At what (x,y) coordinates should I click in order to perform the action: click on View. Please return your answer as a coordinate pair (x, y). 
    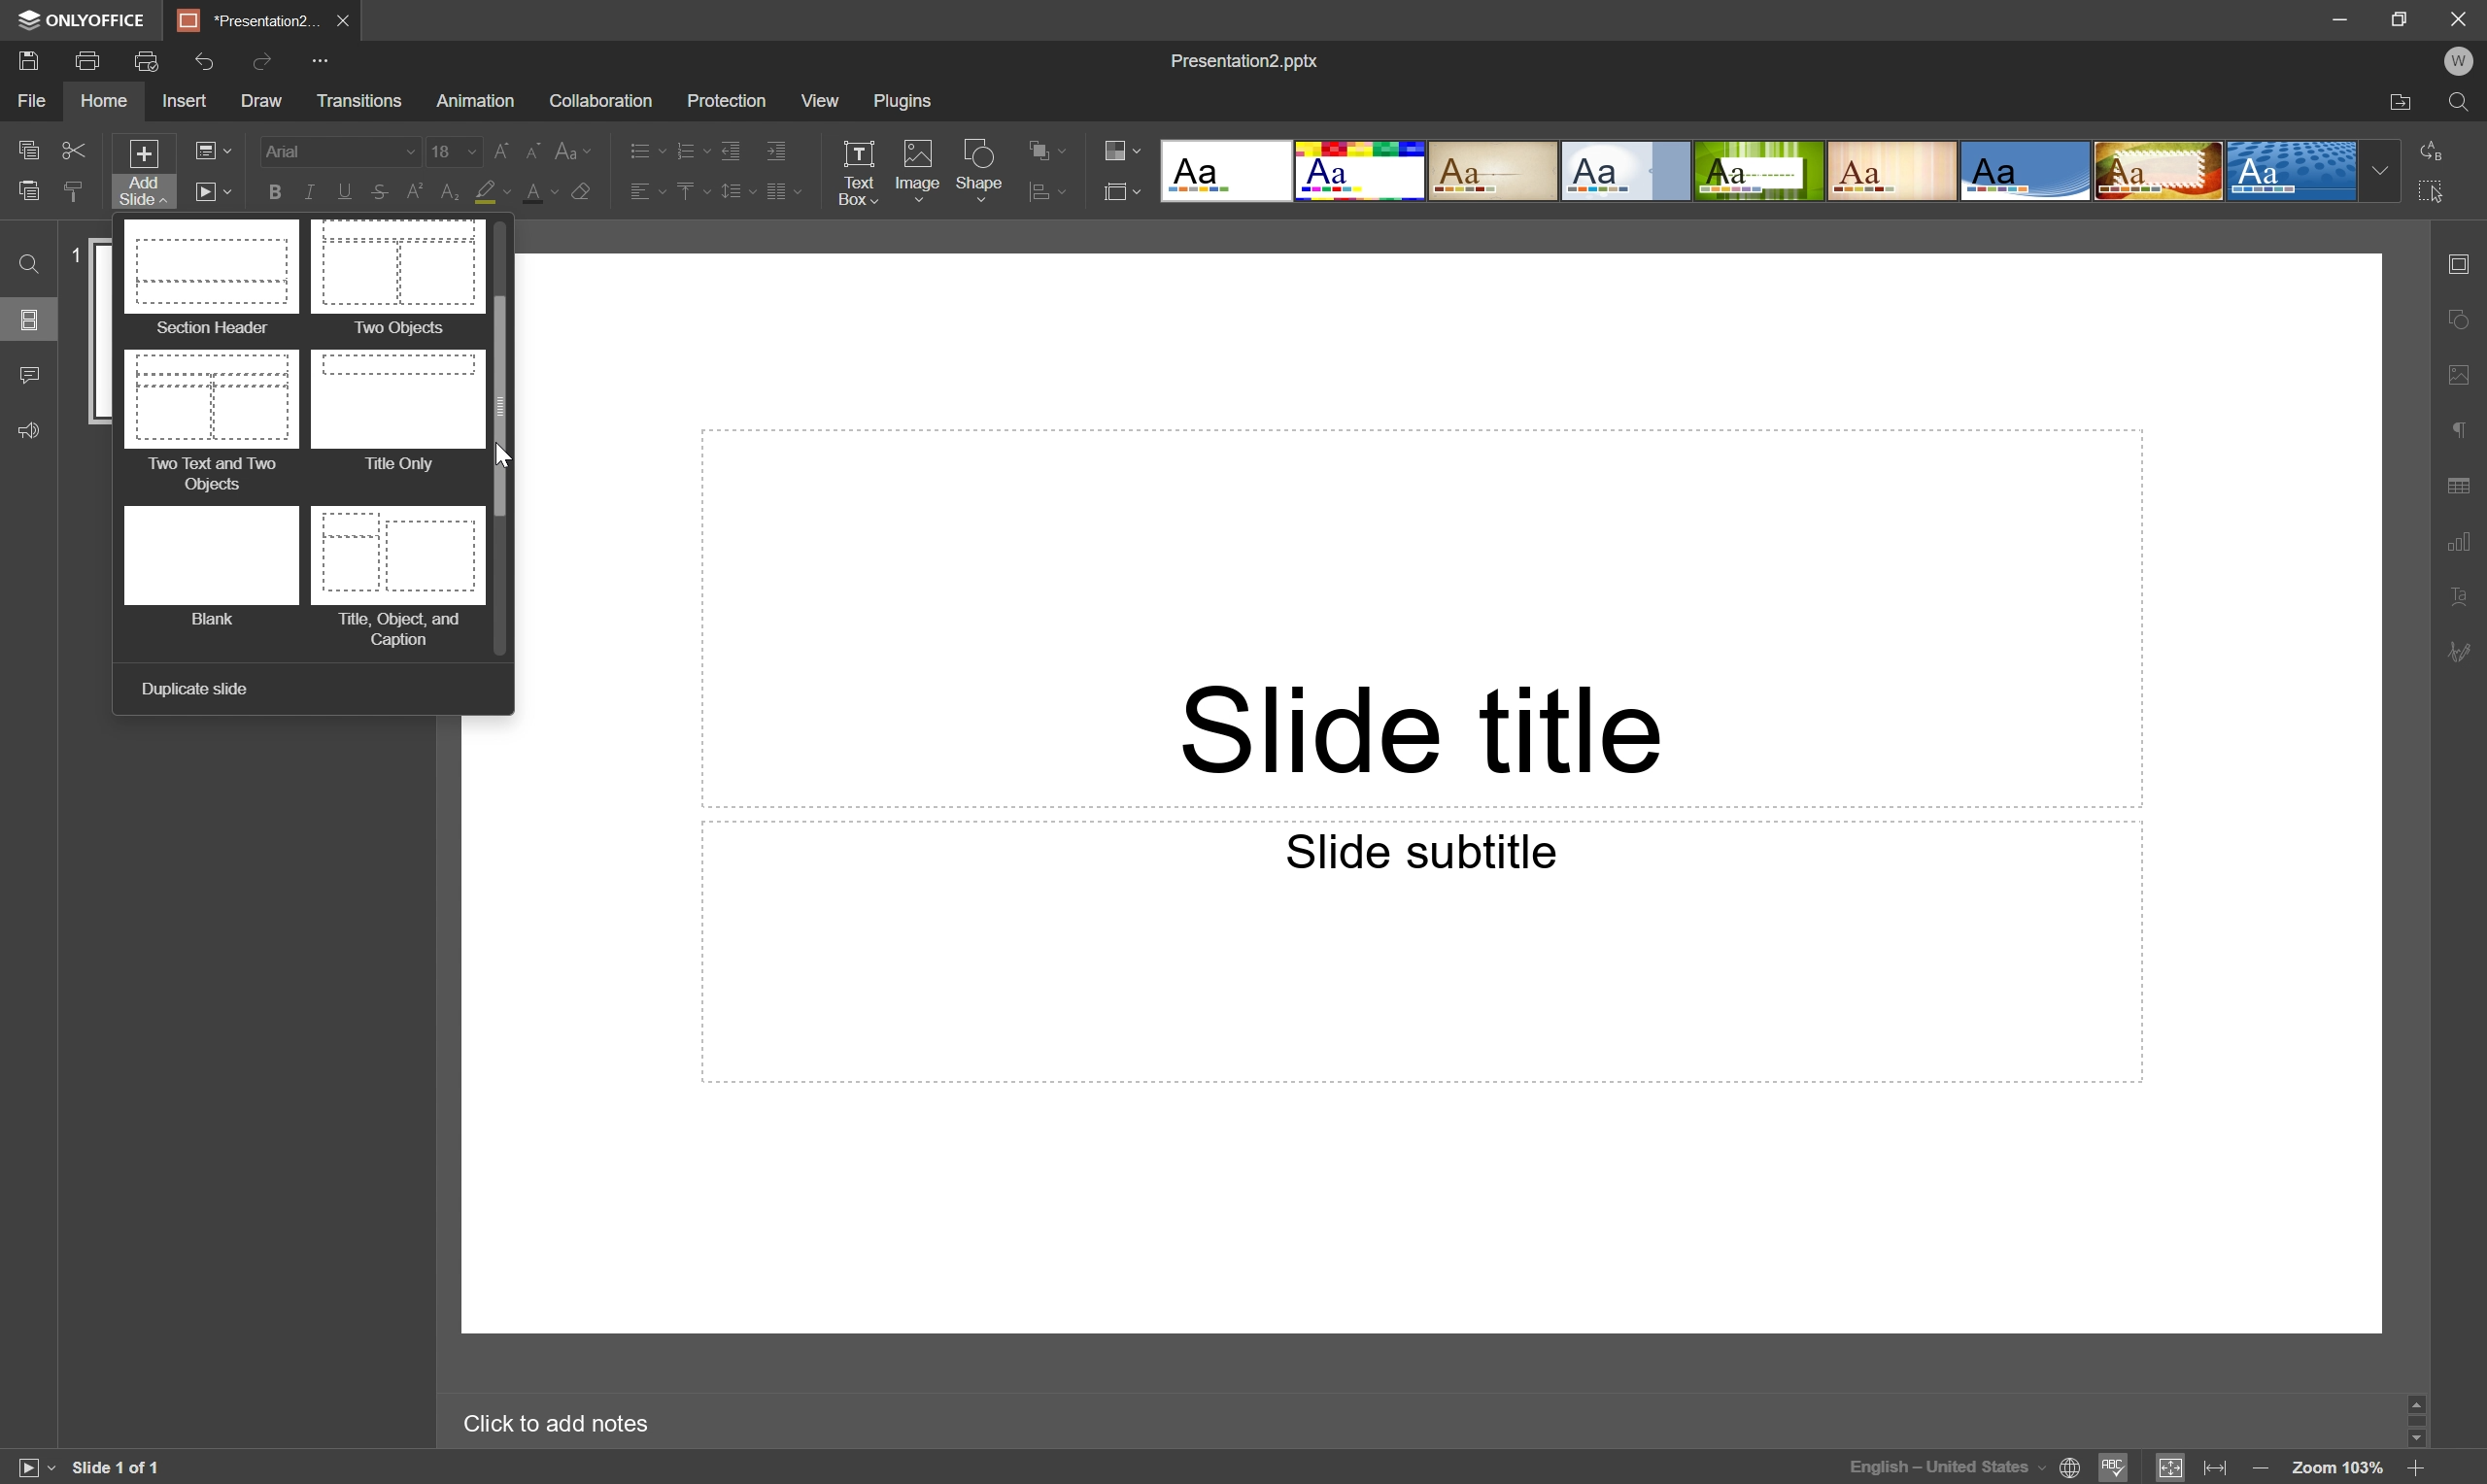
    Looking at the image, I should click on (819, 101).